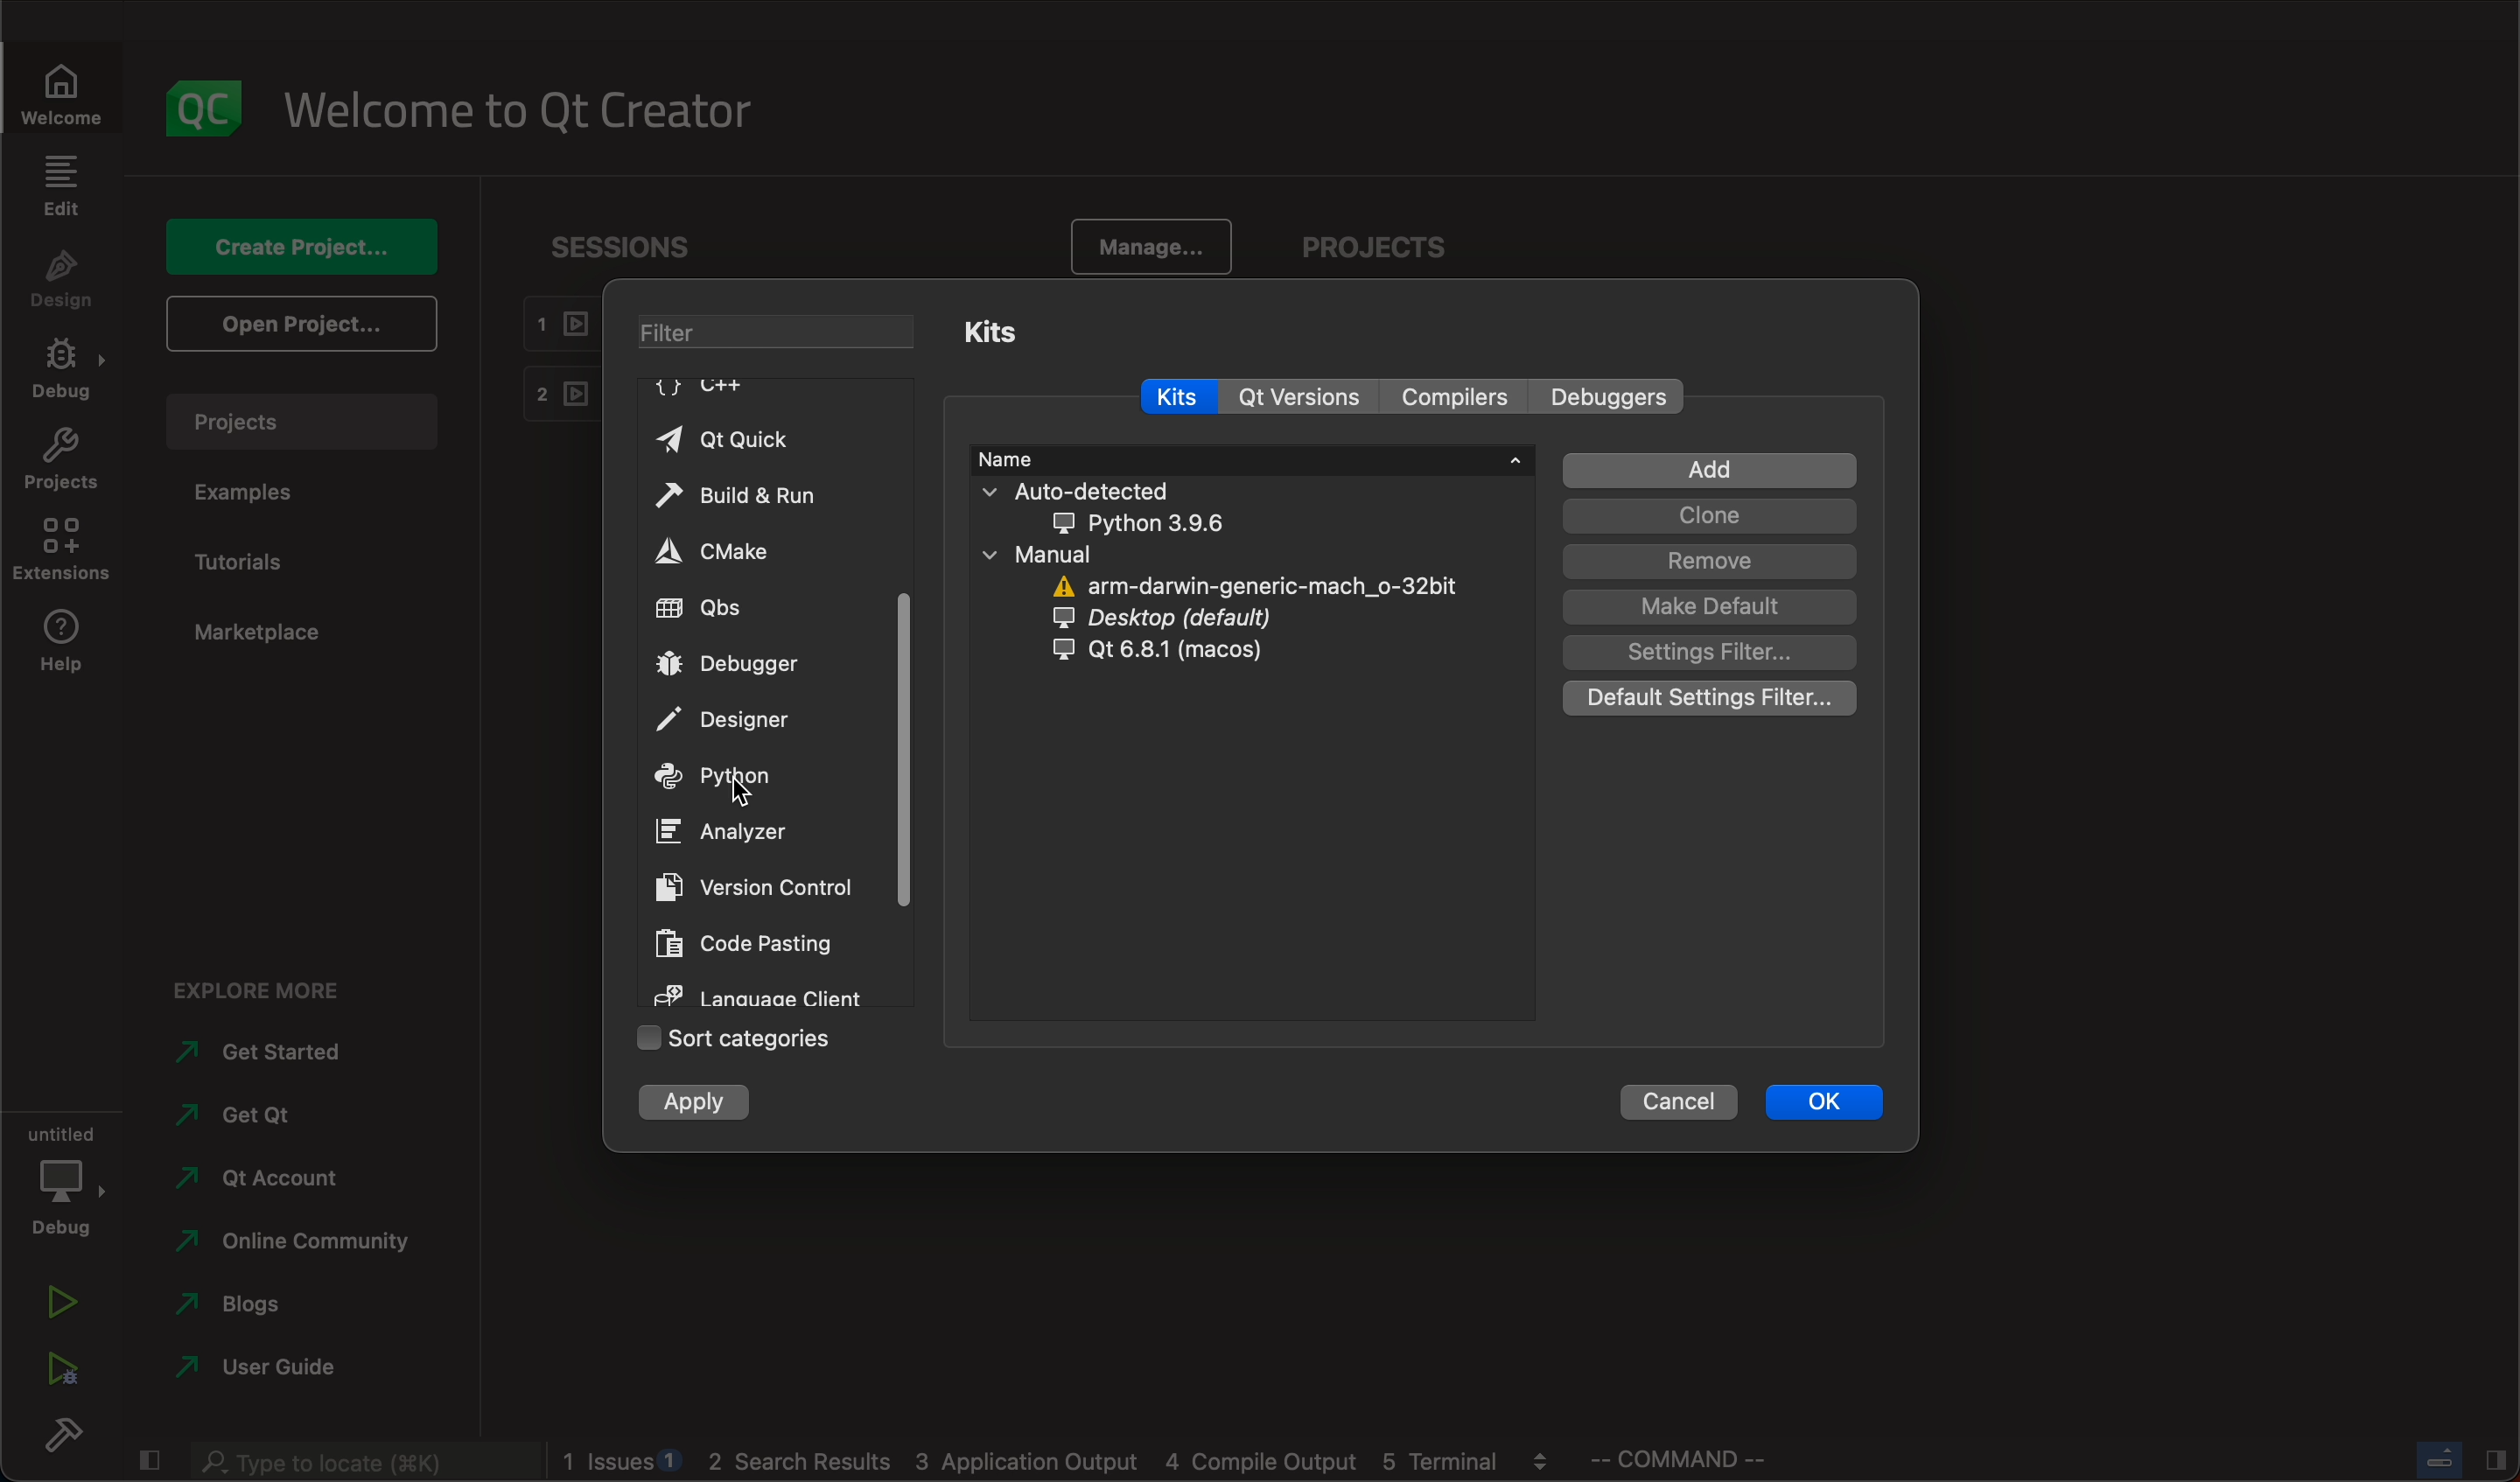 This screenshot has height=1482, width=2520. Describe the element at coordinates (1152, 245) in the screenshot. I see `manage` at that location.